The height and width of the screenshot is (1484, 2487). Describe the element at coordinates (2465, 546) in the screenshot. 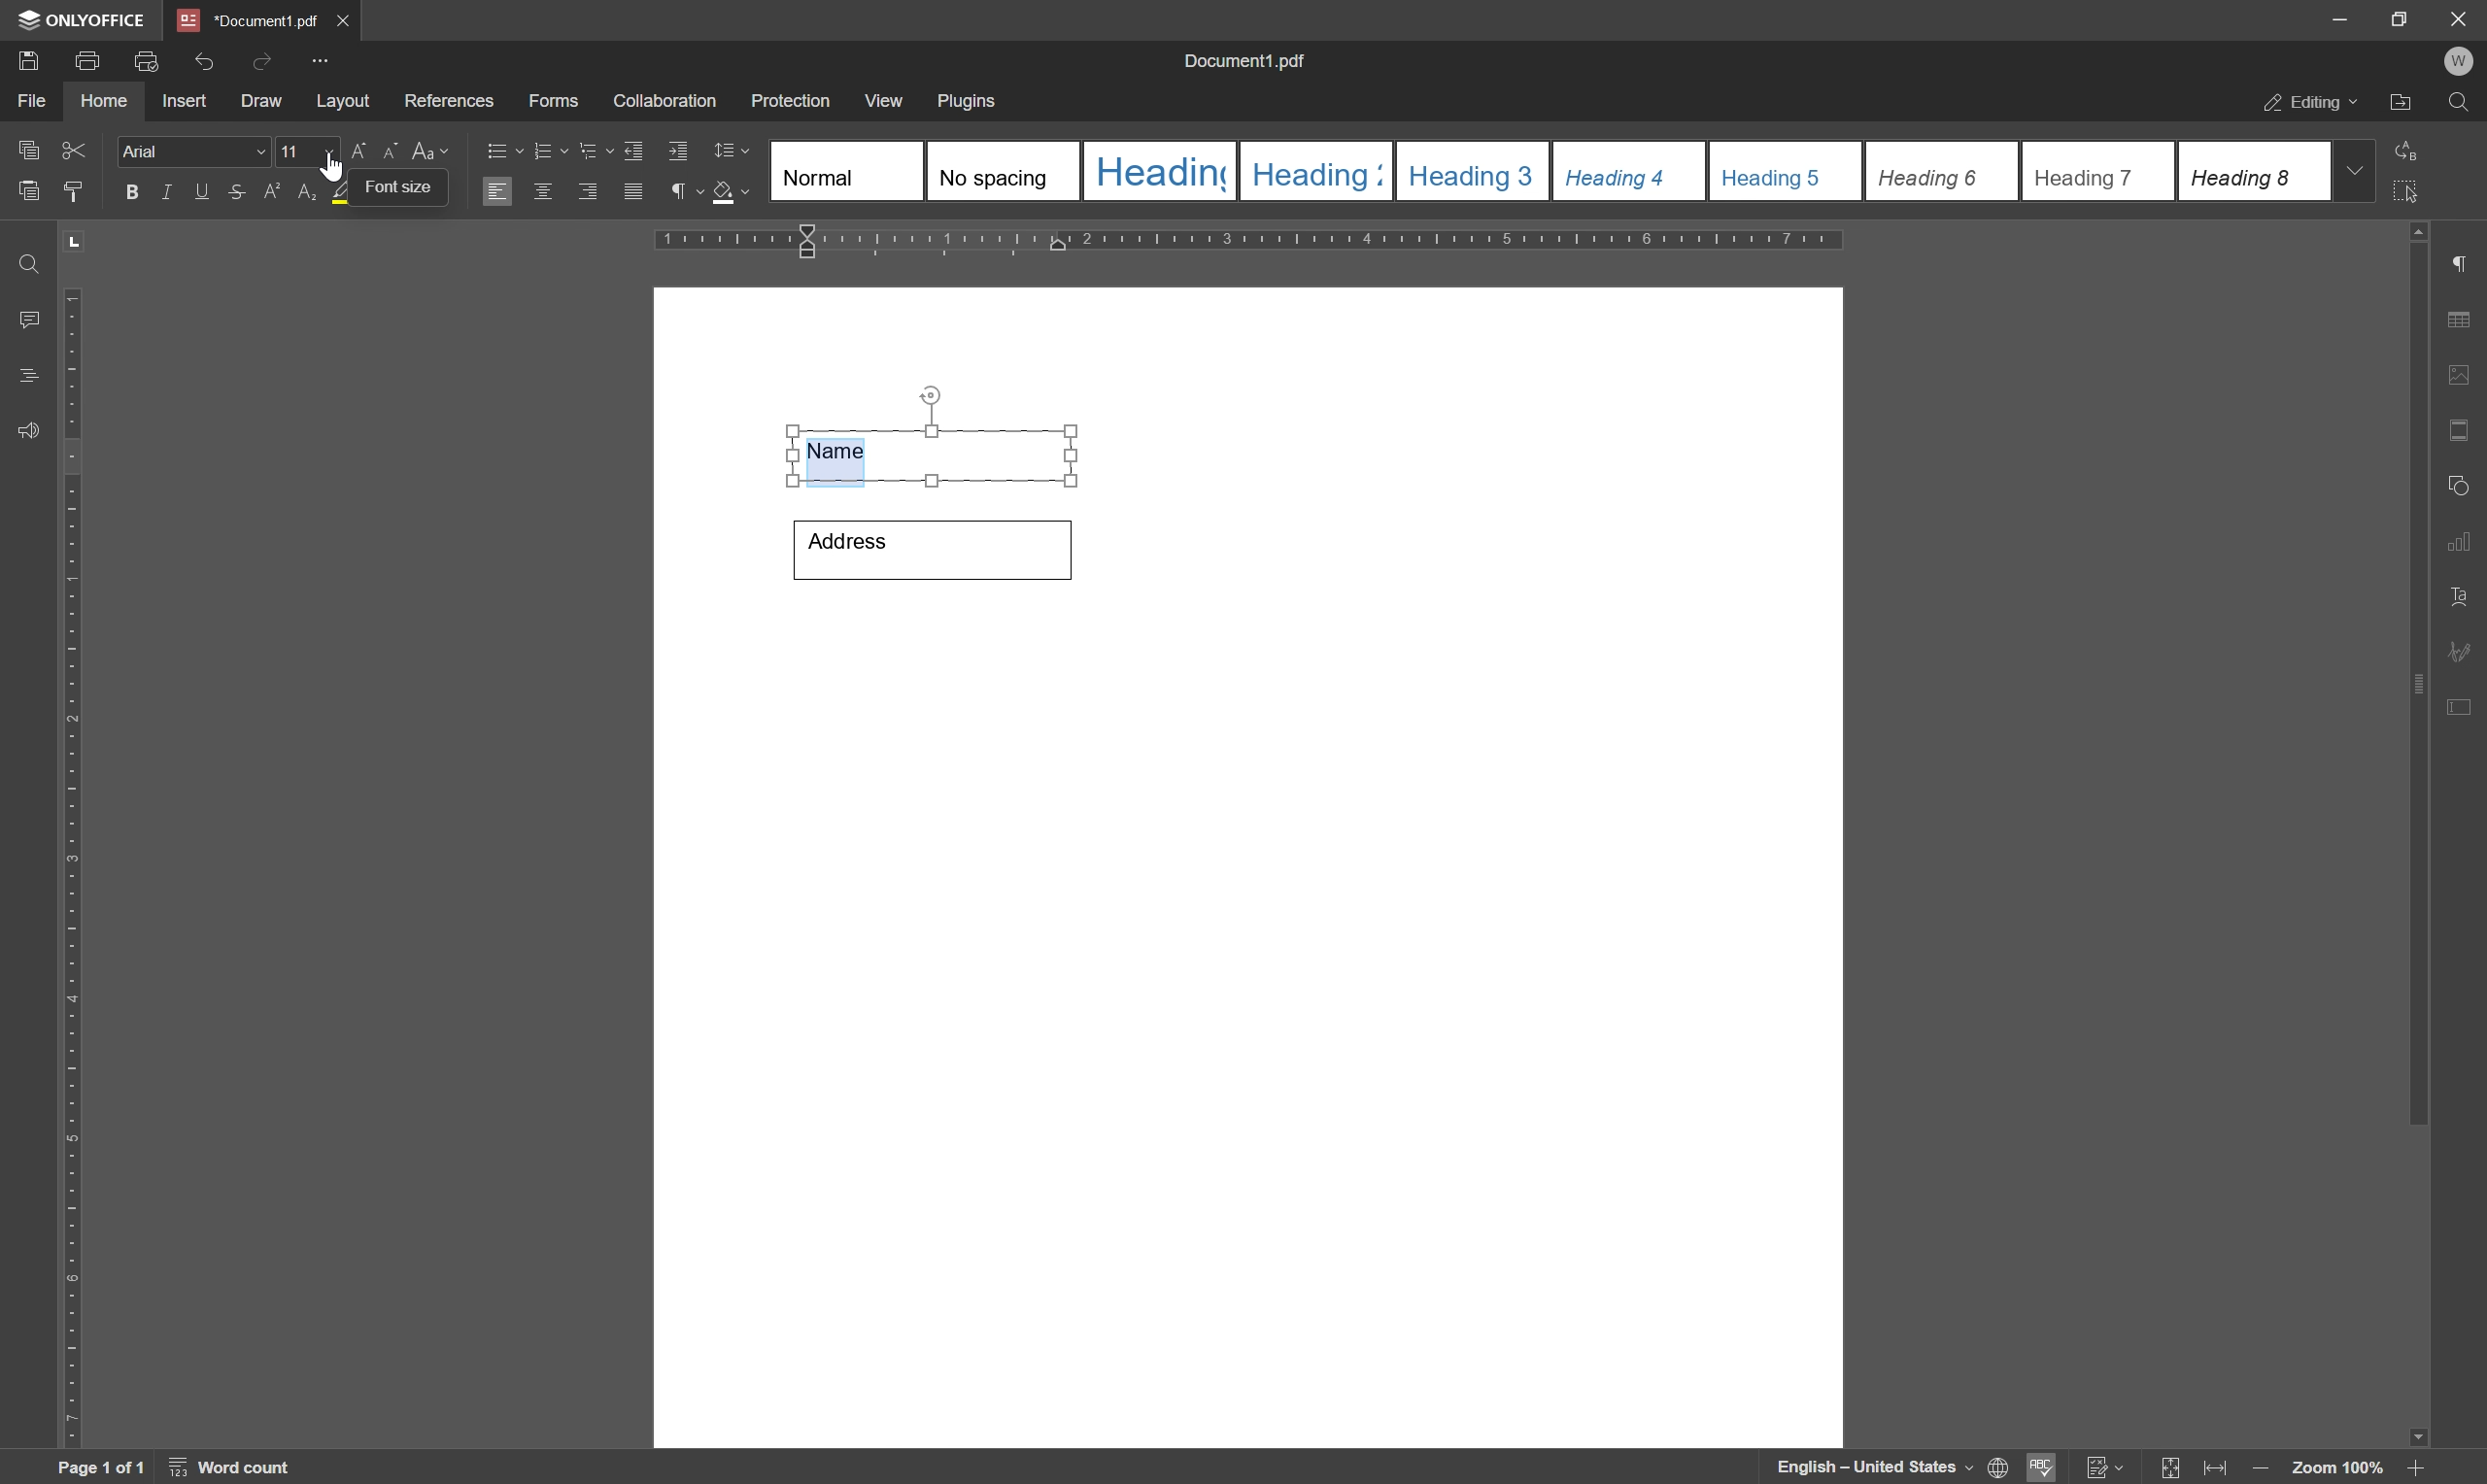

I see `chart settings` at that location.